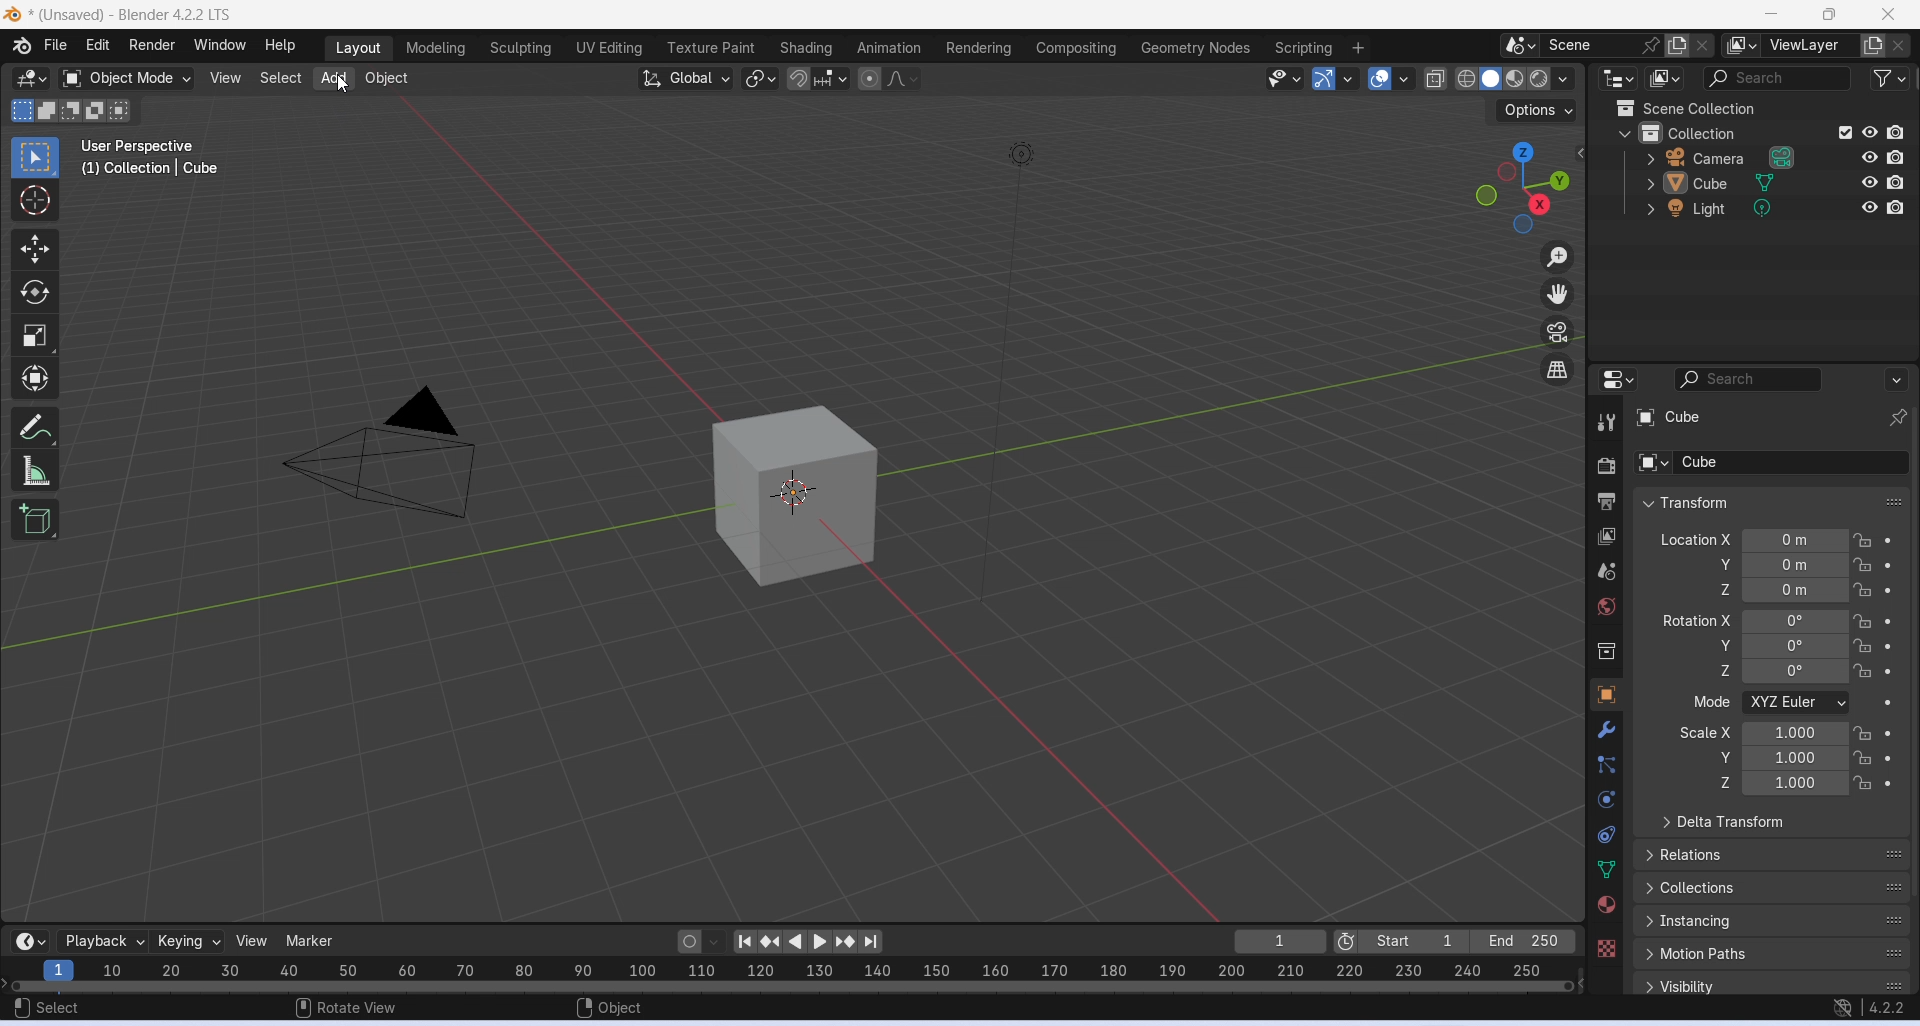 This screenshot has height=1026, width=1920. I want to click on scale, so click(1795, 732).